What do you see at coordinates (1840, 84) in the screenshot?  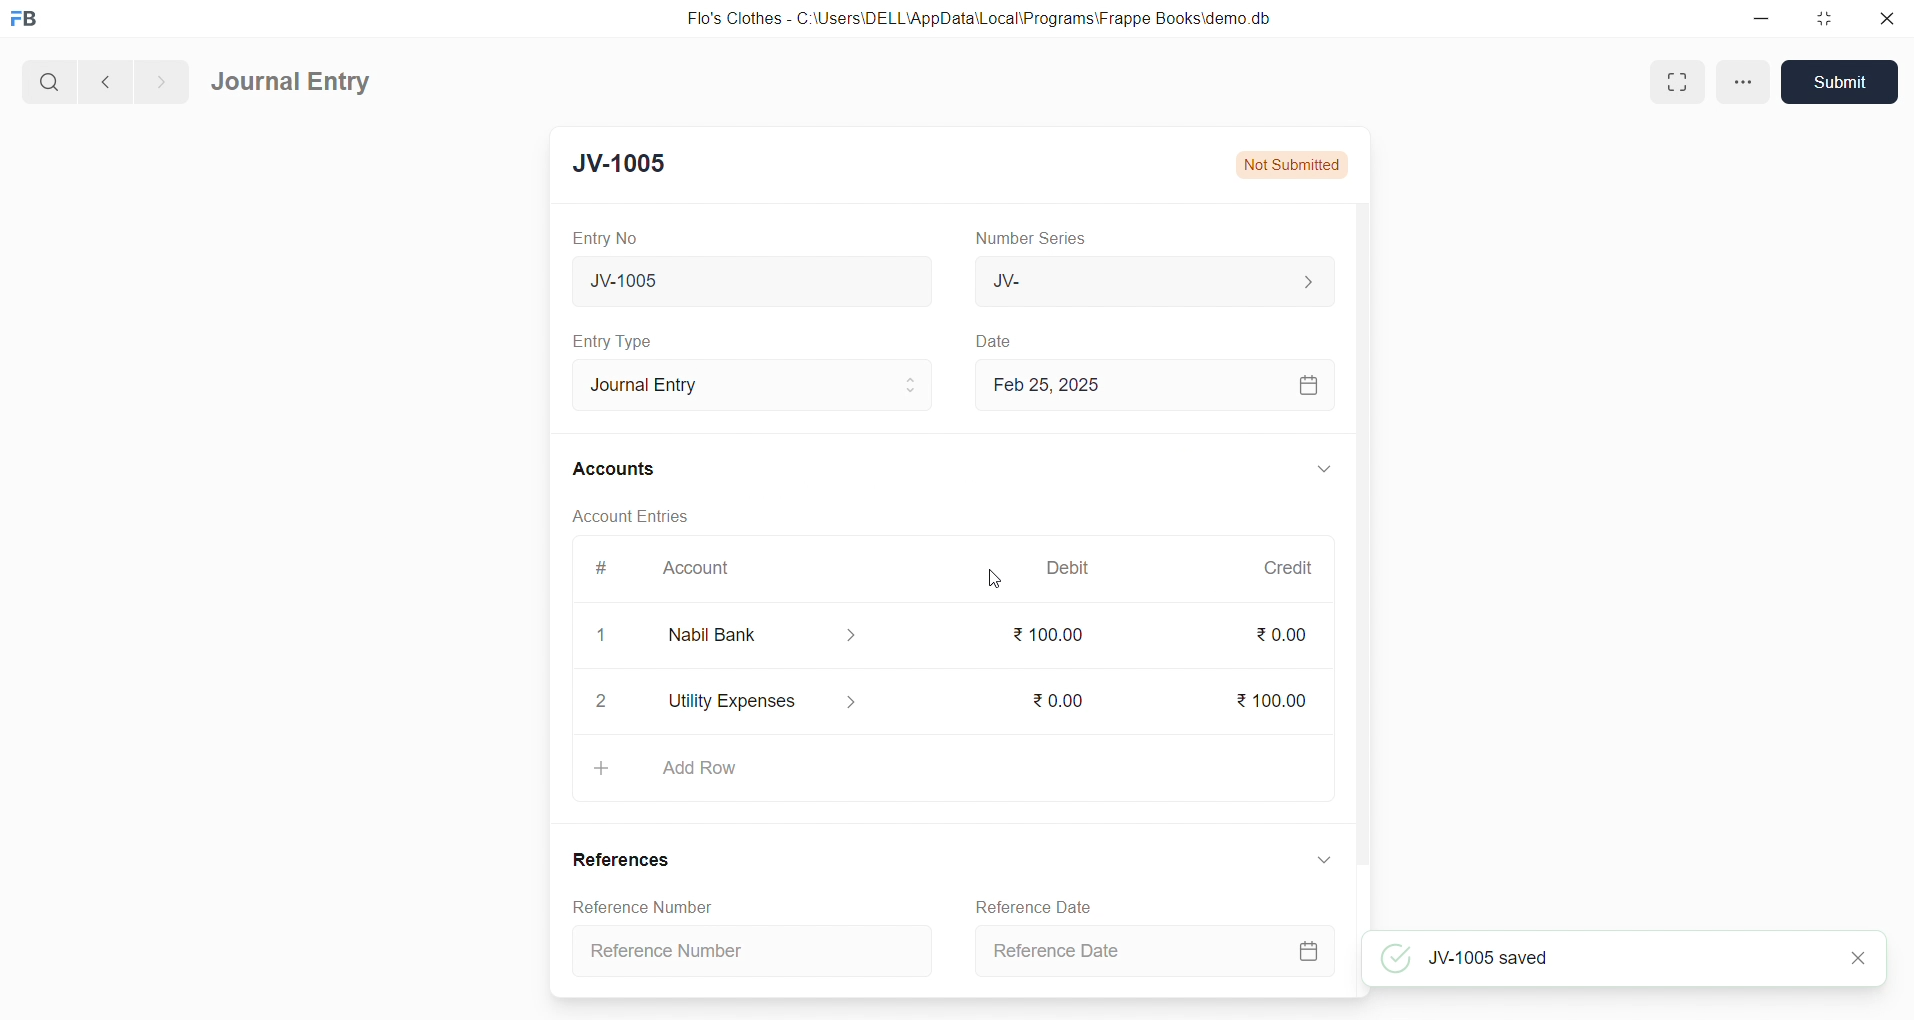 I see `Save` at bounding box center [1840, 84].